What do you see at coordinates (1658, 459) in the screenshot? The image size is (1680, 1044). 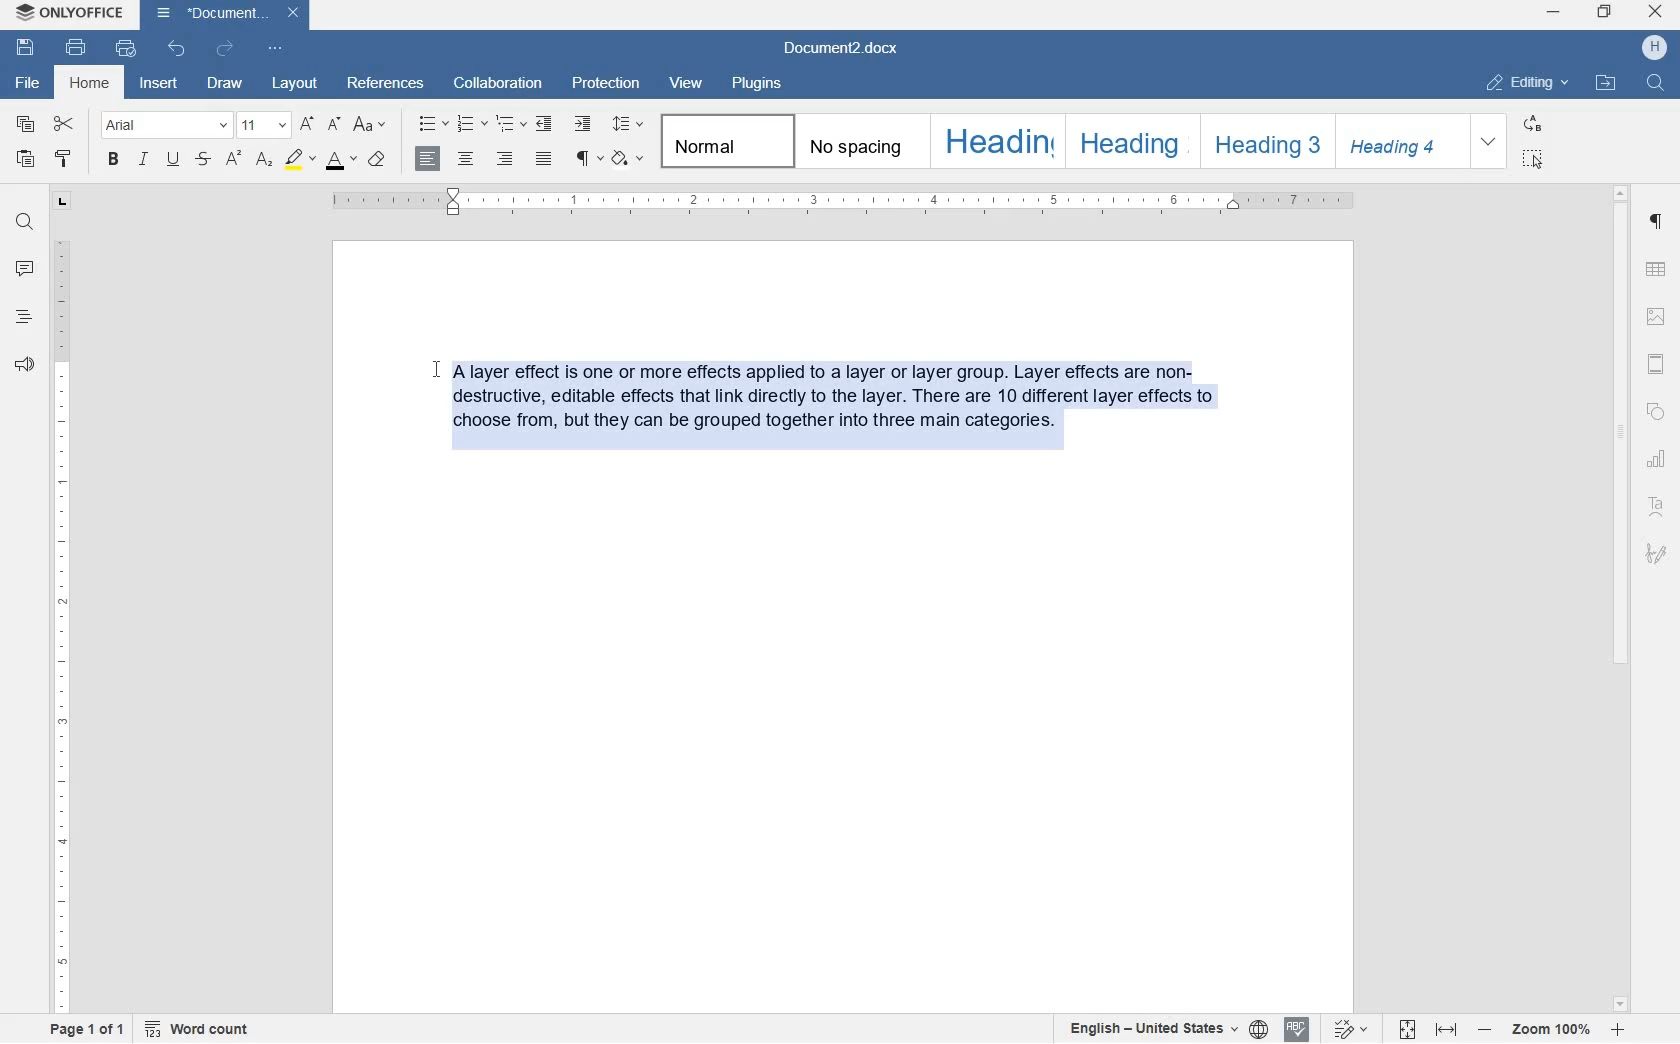 I see `chart` at bounding box center [1658, 459].